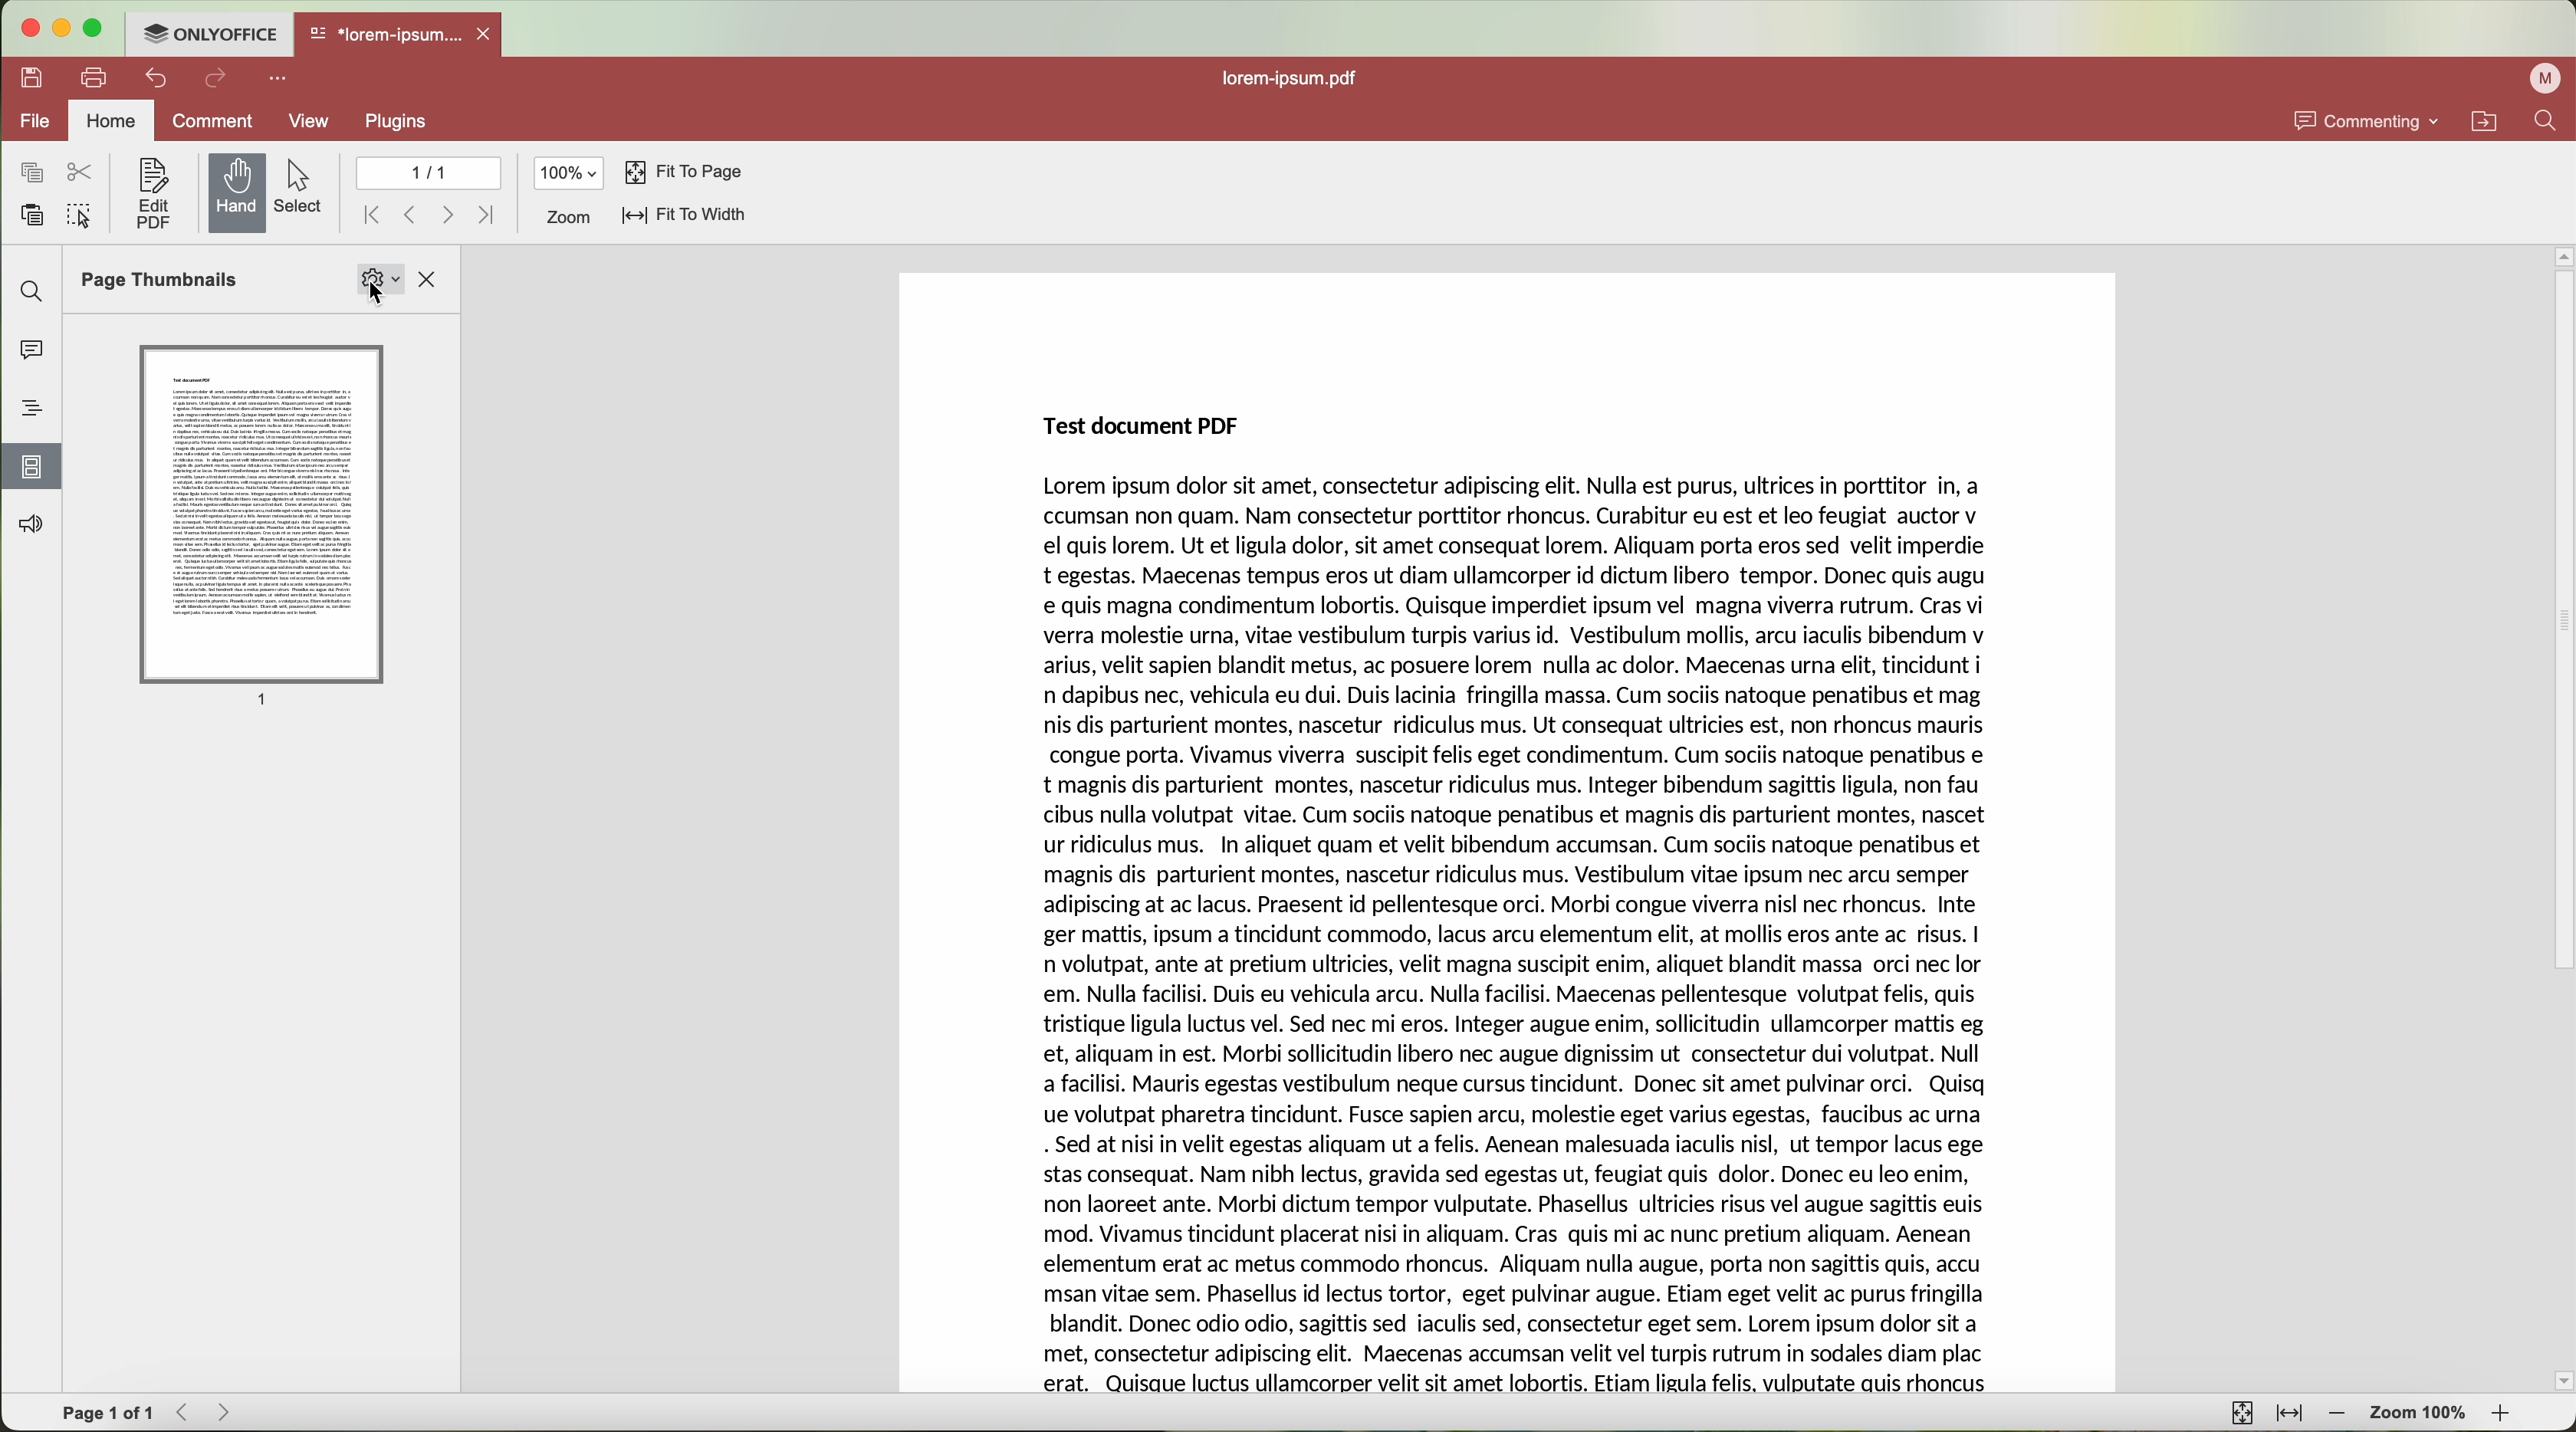 Image resolution: width=2576 pixels, height=1432 pixels. What do you see at coordinates (431, 215) in the screenshot?
I see `navigate arrows` at bounding box center [431, 215].